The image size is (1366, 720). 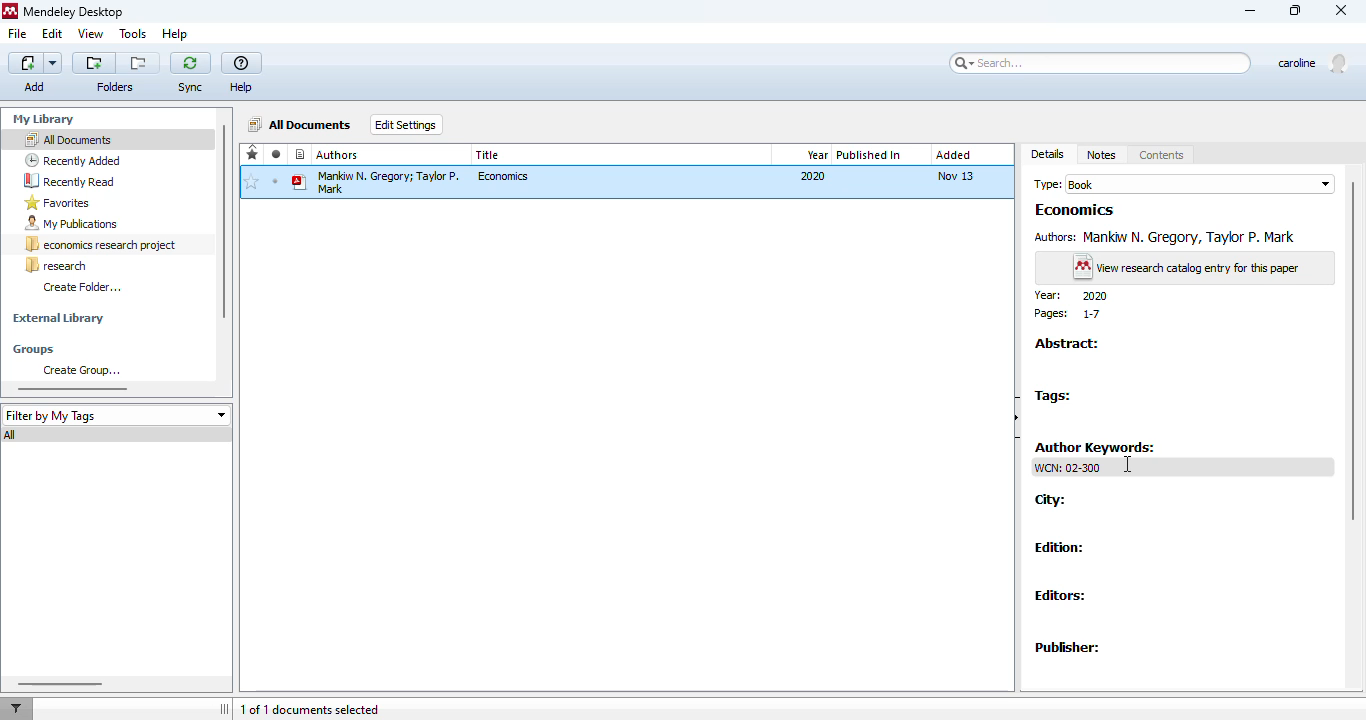 What do you see at coordinates (10, 10) in the screenshot?
I see `logo` at bounding box center [10, 10].